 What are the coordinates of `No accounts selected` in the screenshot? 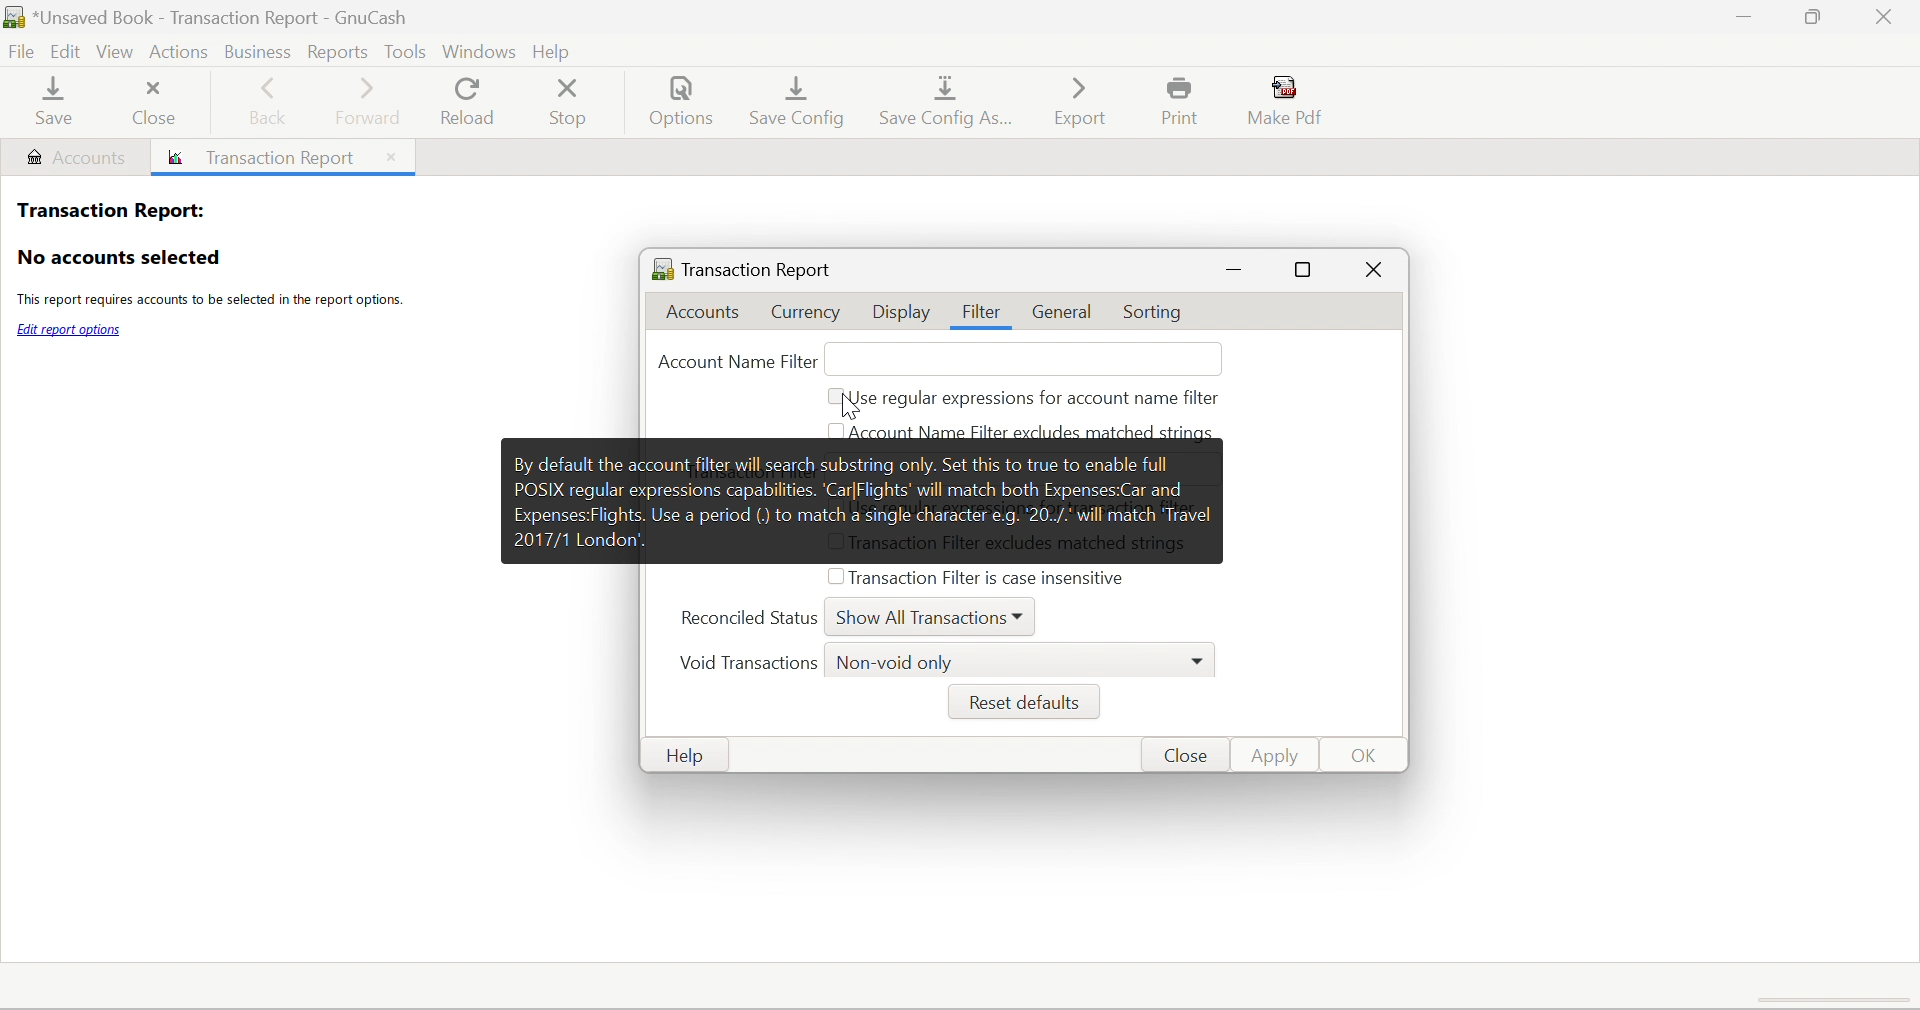 It's located at (118, 258).